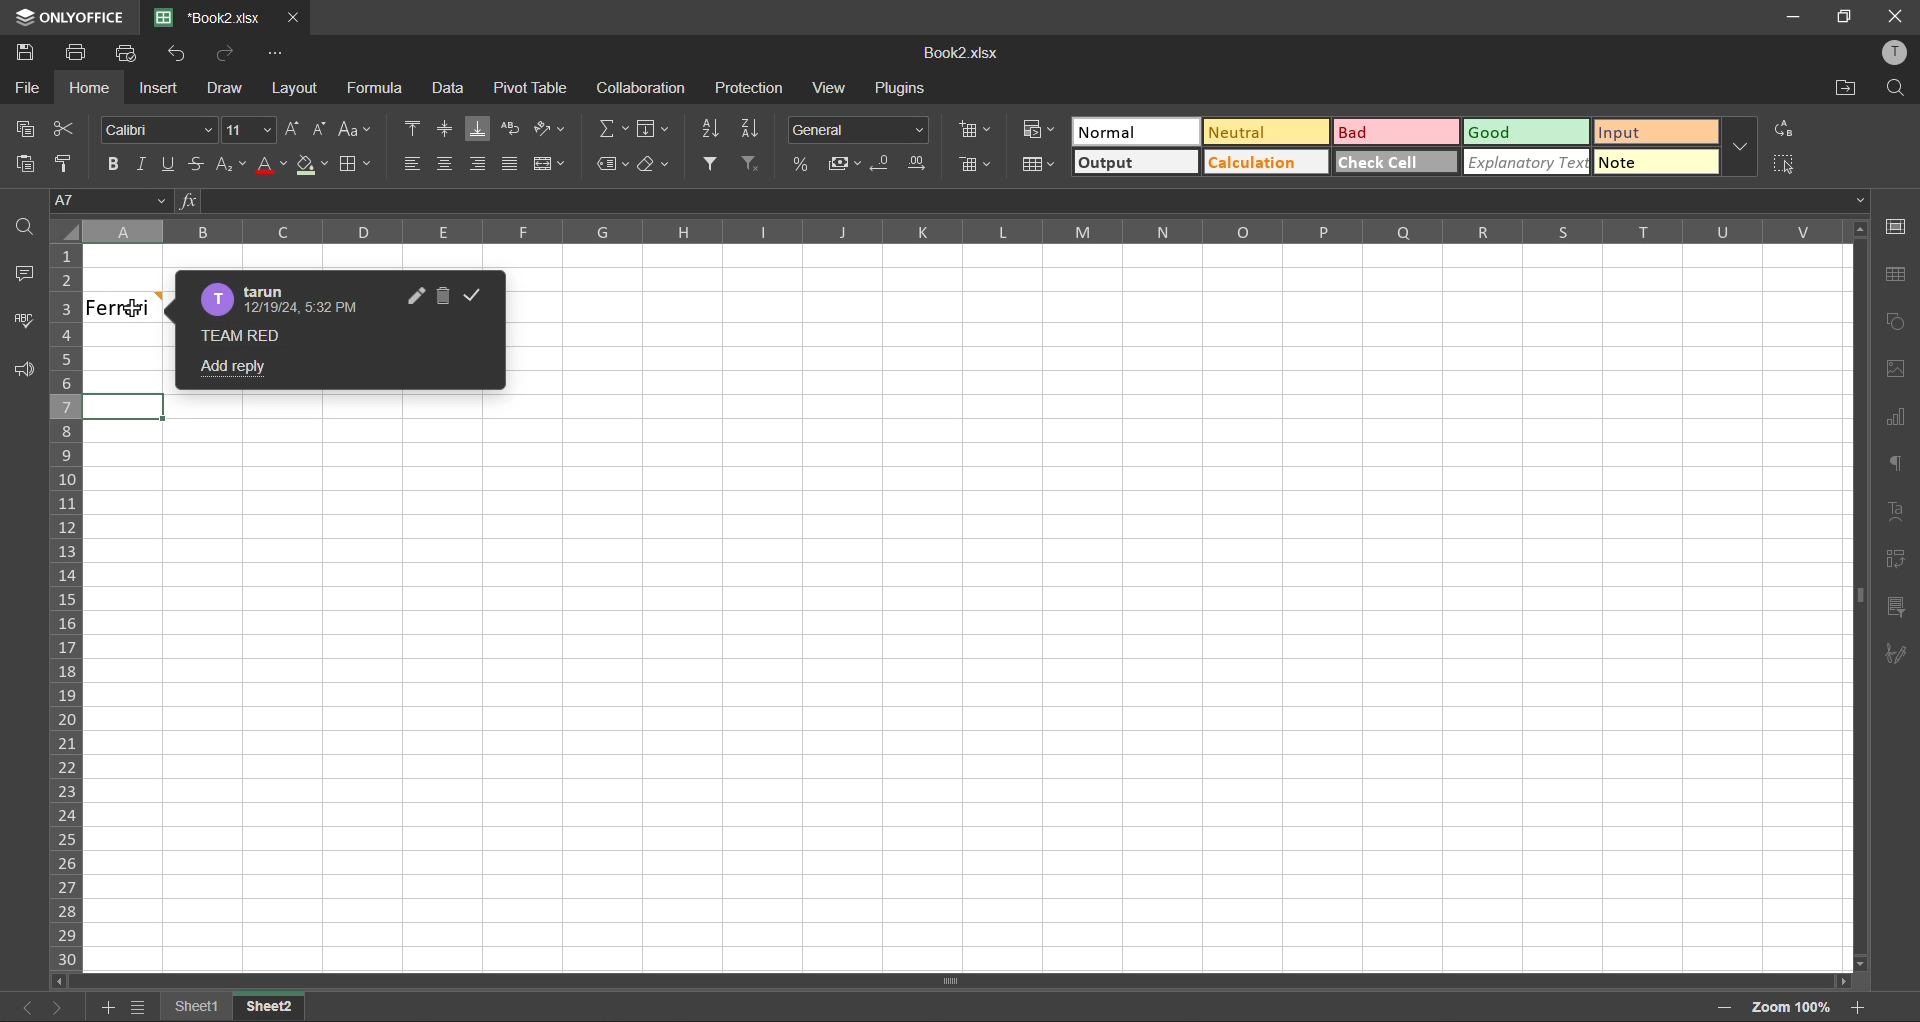  Describe the element at coordinates (481, 164) in the screenshot. I see `align right` at that location.